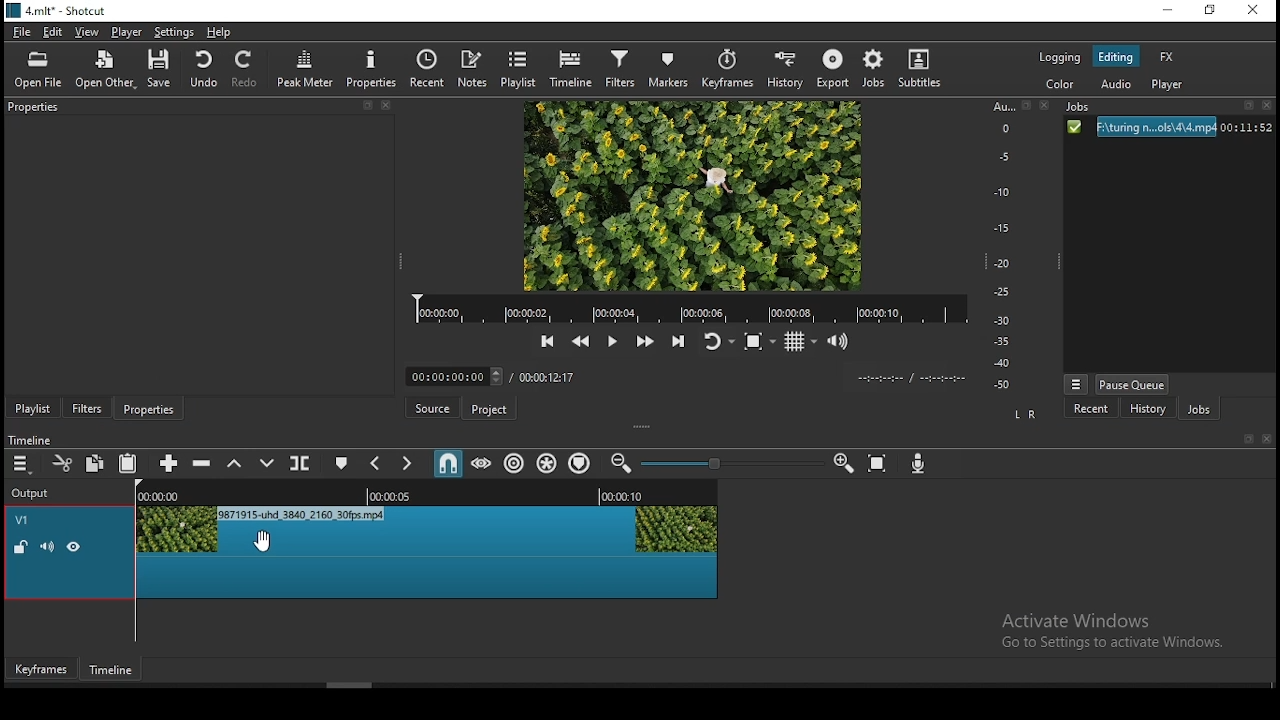 The height and width of the screenshot is (720, 1280). Describe the element at coordinates (235, 465) in the screenshot. I see `lift` at that location.